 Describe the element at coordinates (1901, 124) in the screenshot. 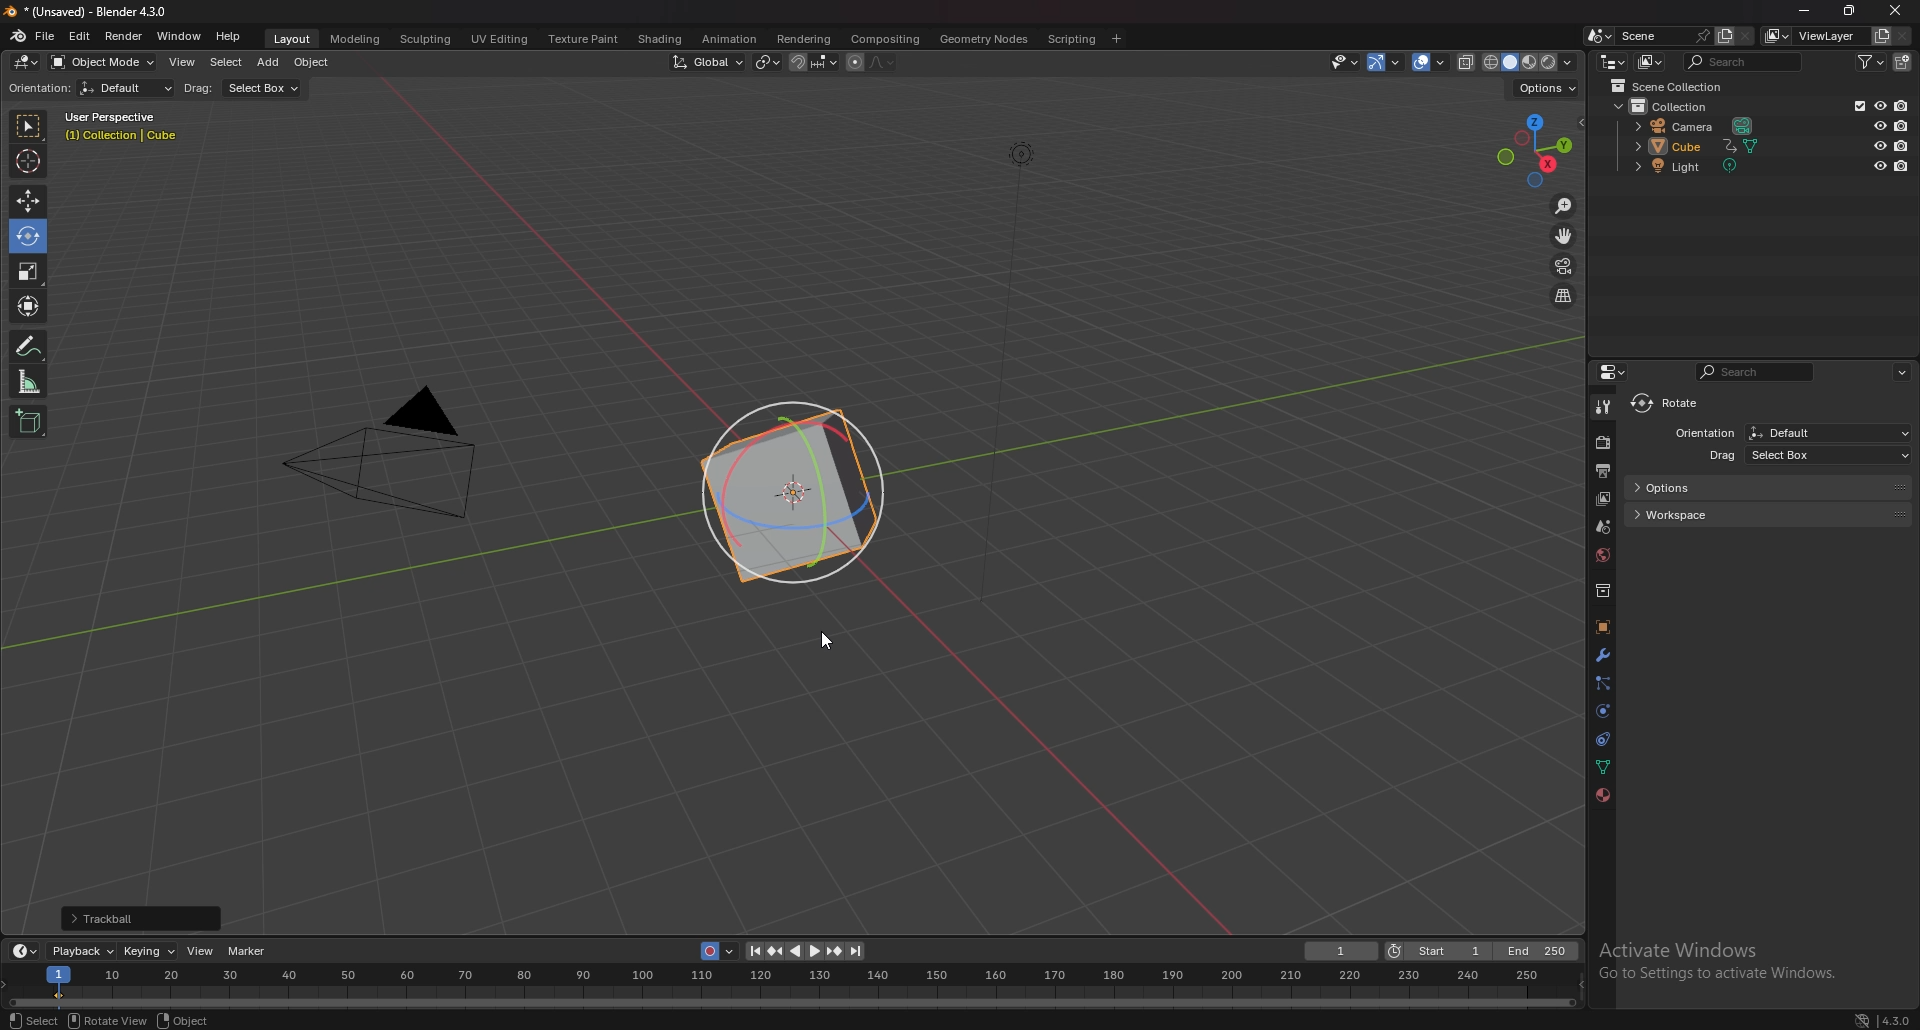

I see `disable in render` at that location.